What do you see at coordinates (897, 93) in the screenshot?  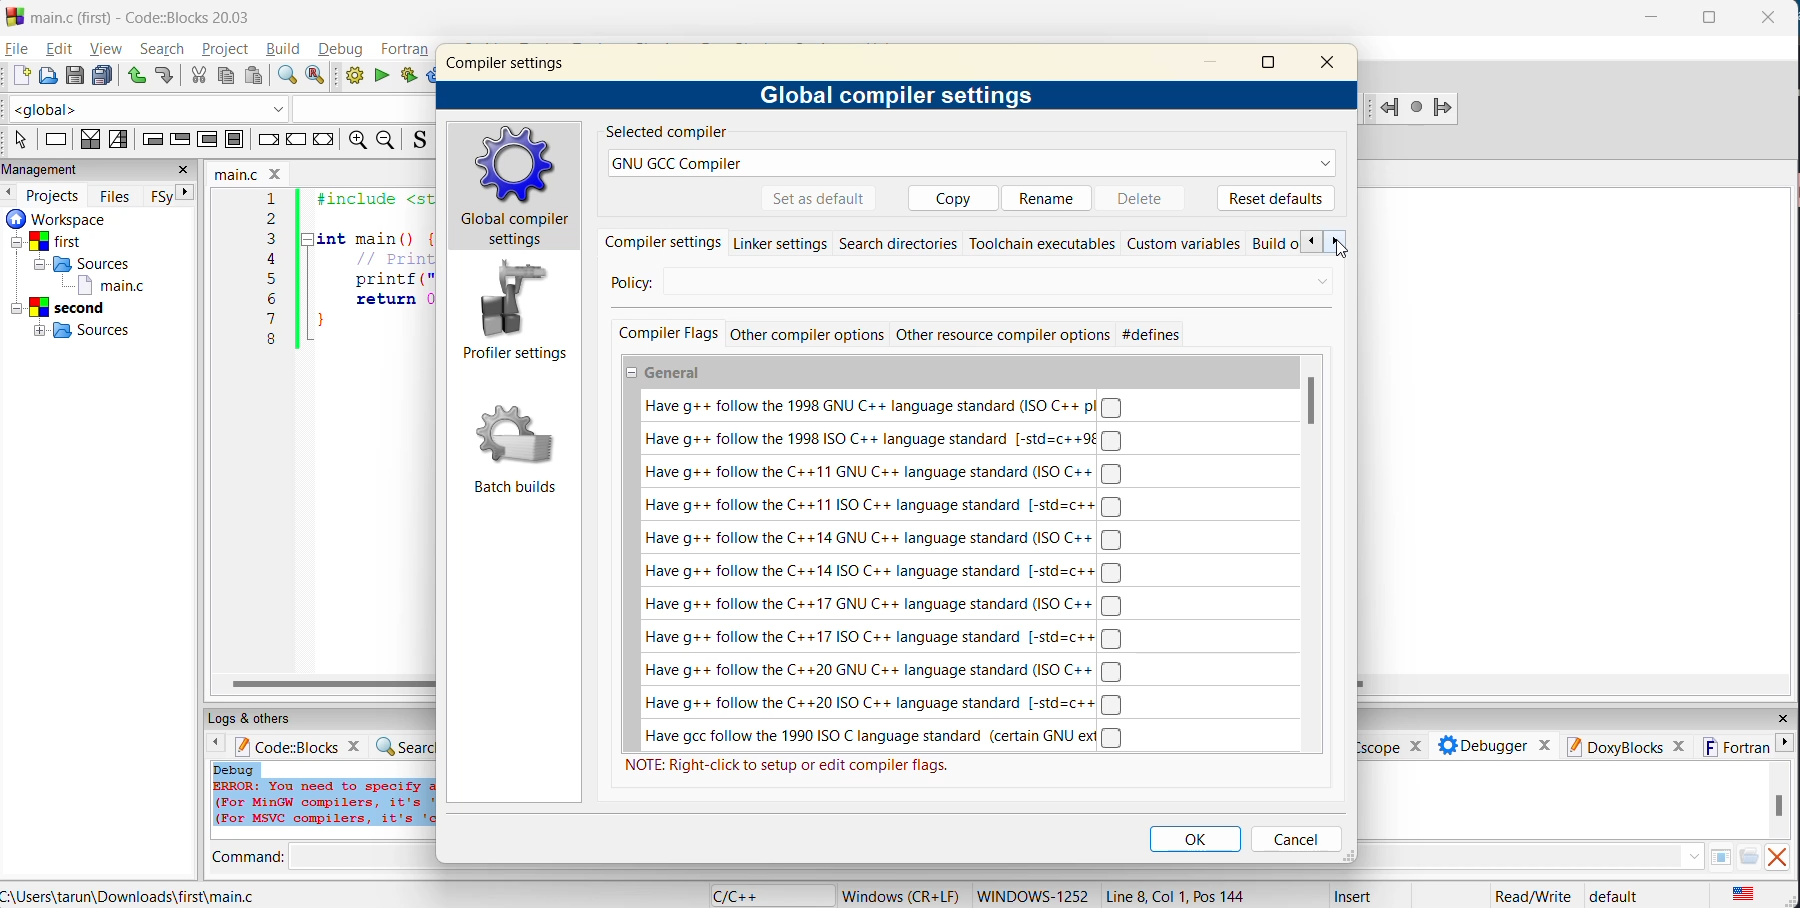 I see `global compiler settings` at bounding box center [897, 93].